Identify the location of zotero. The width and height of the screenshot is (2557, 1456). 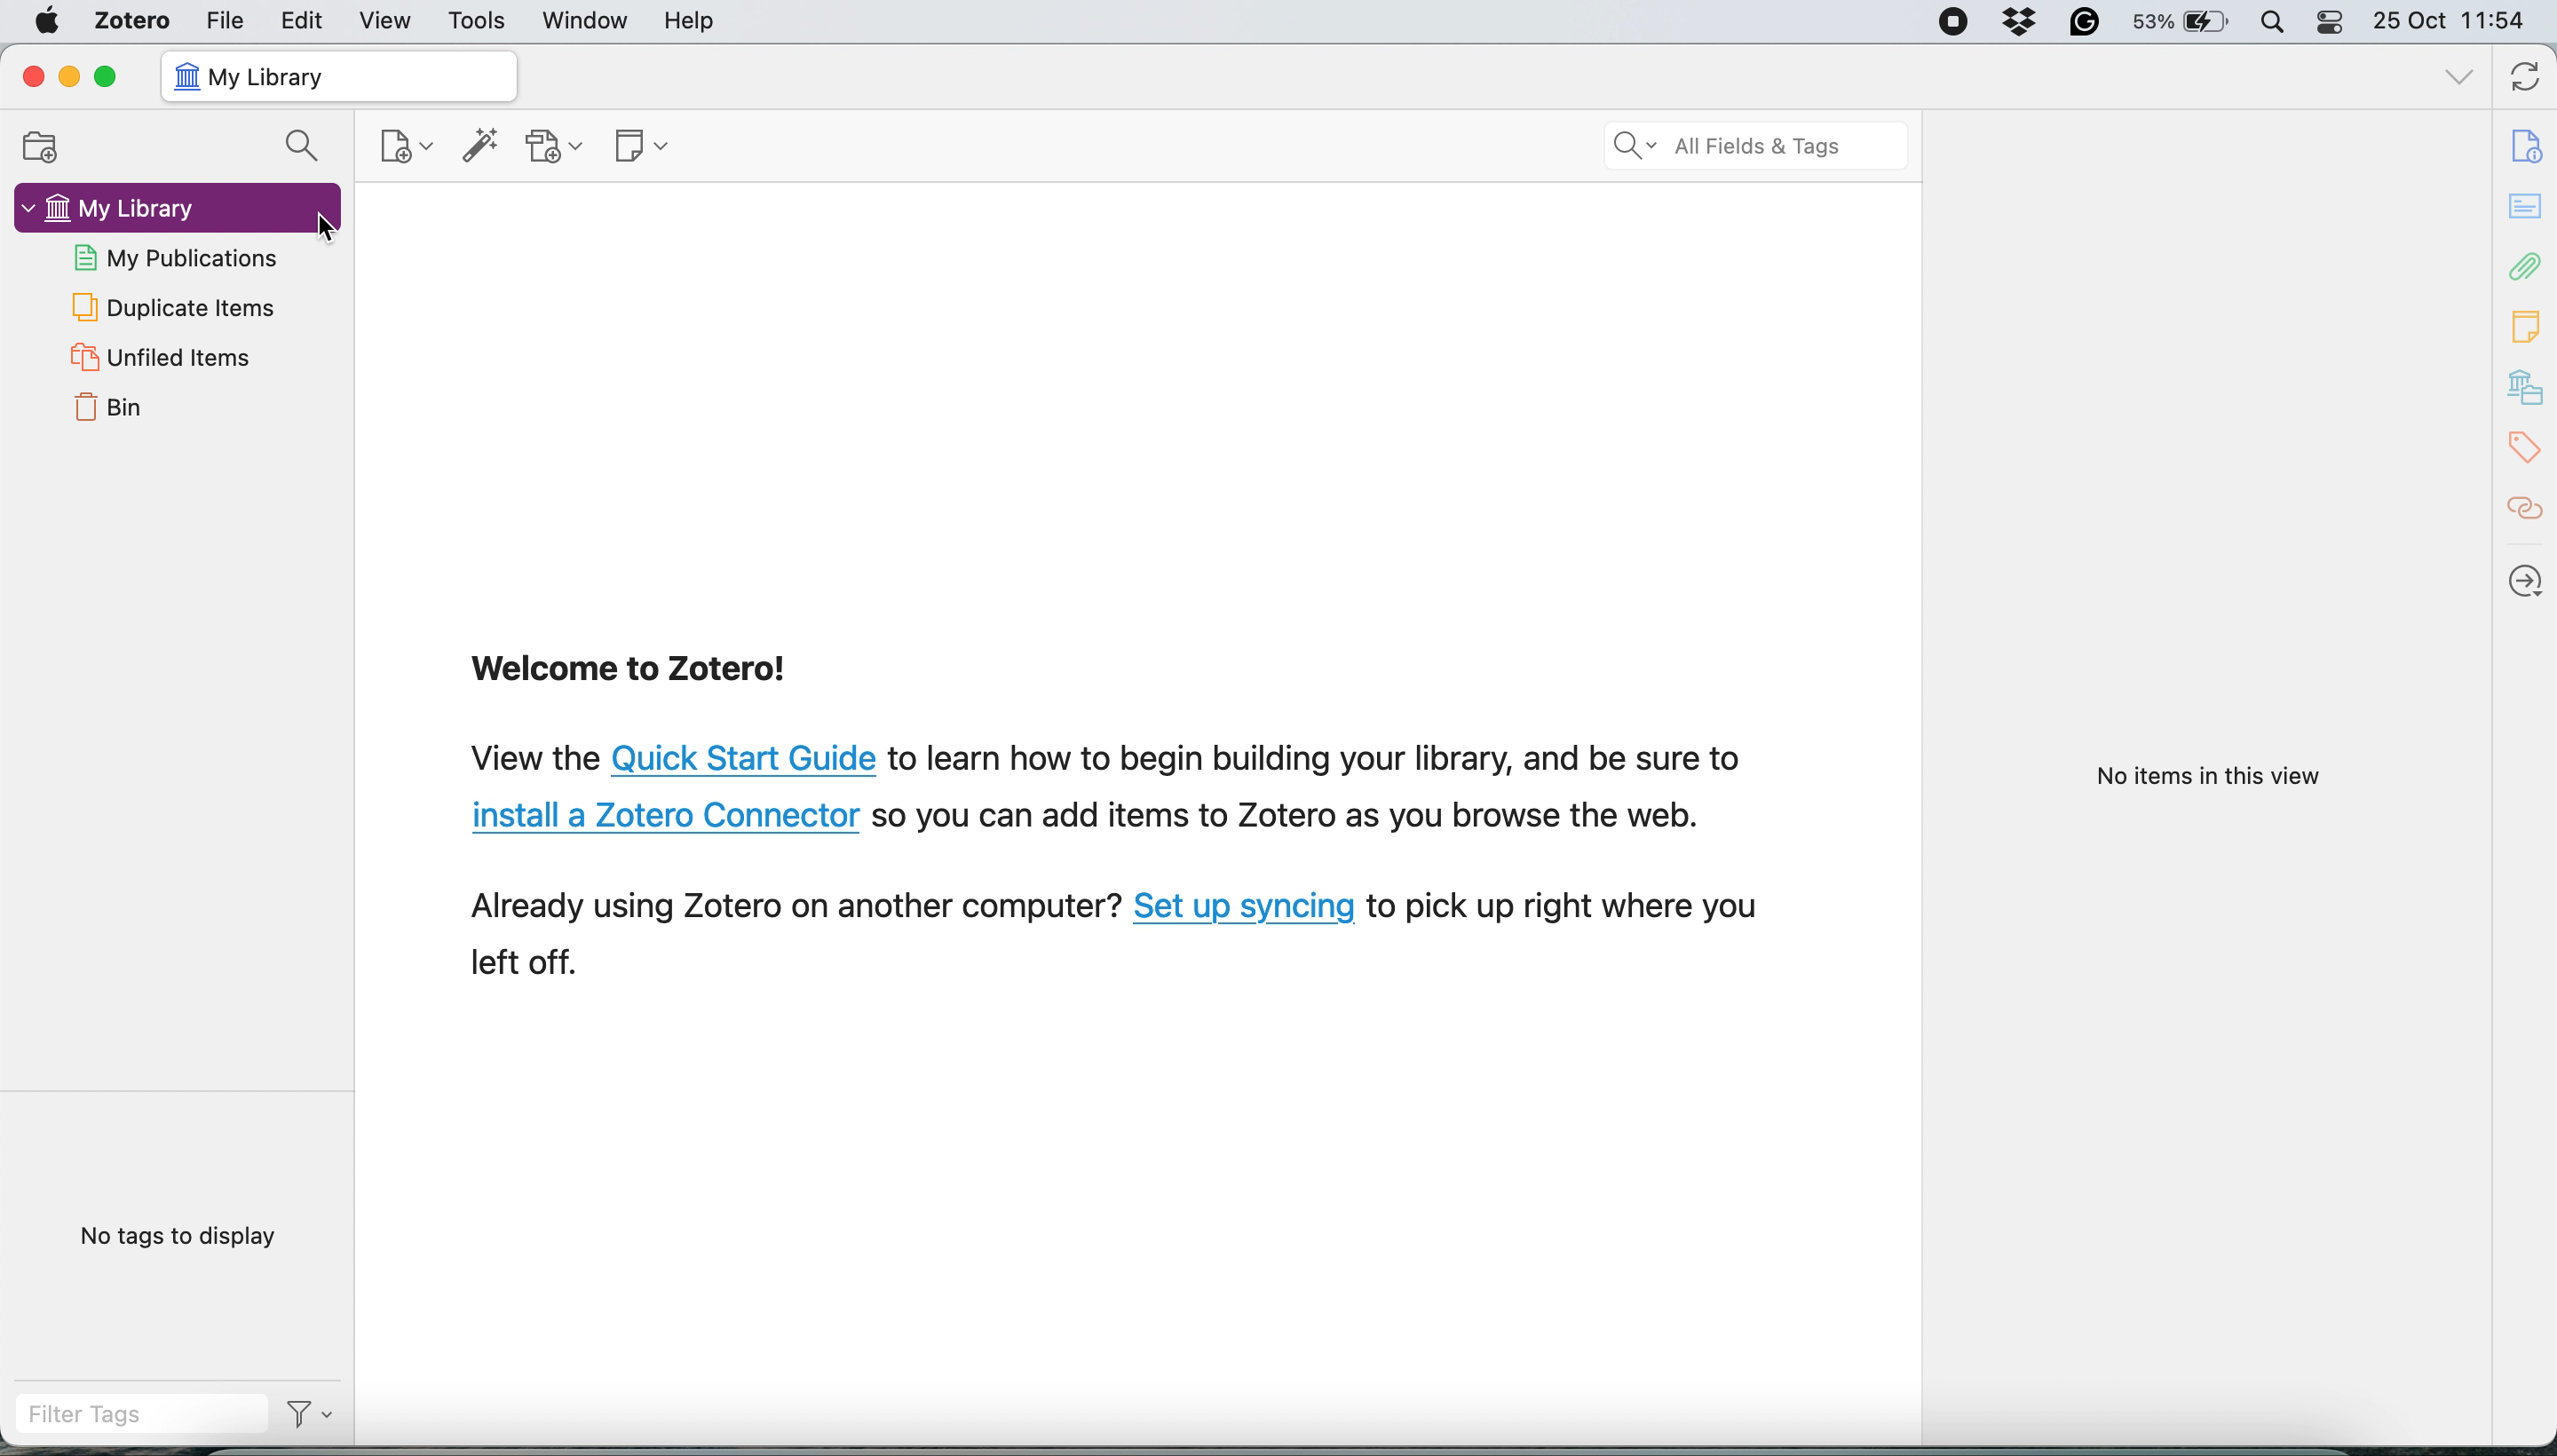
(132, 20).